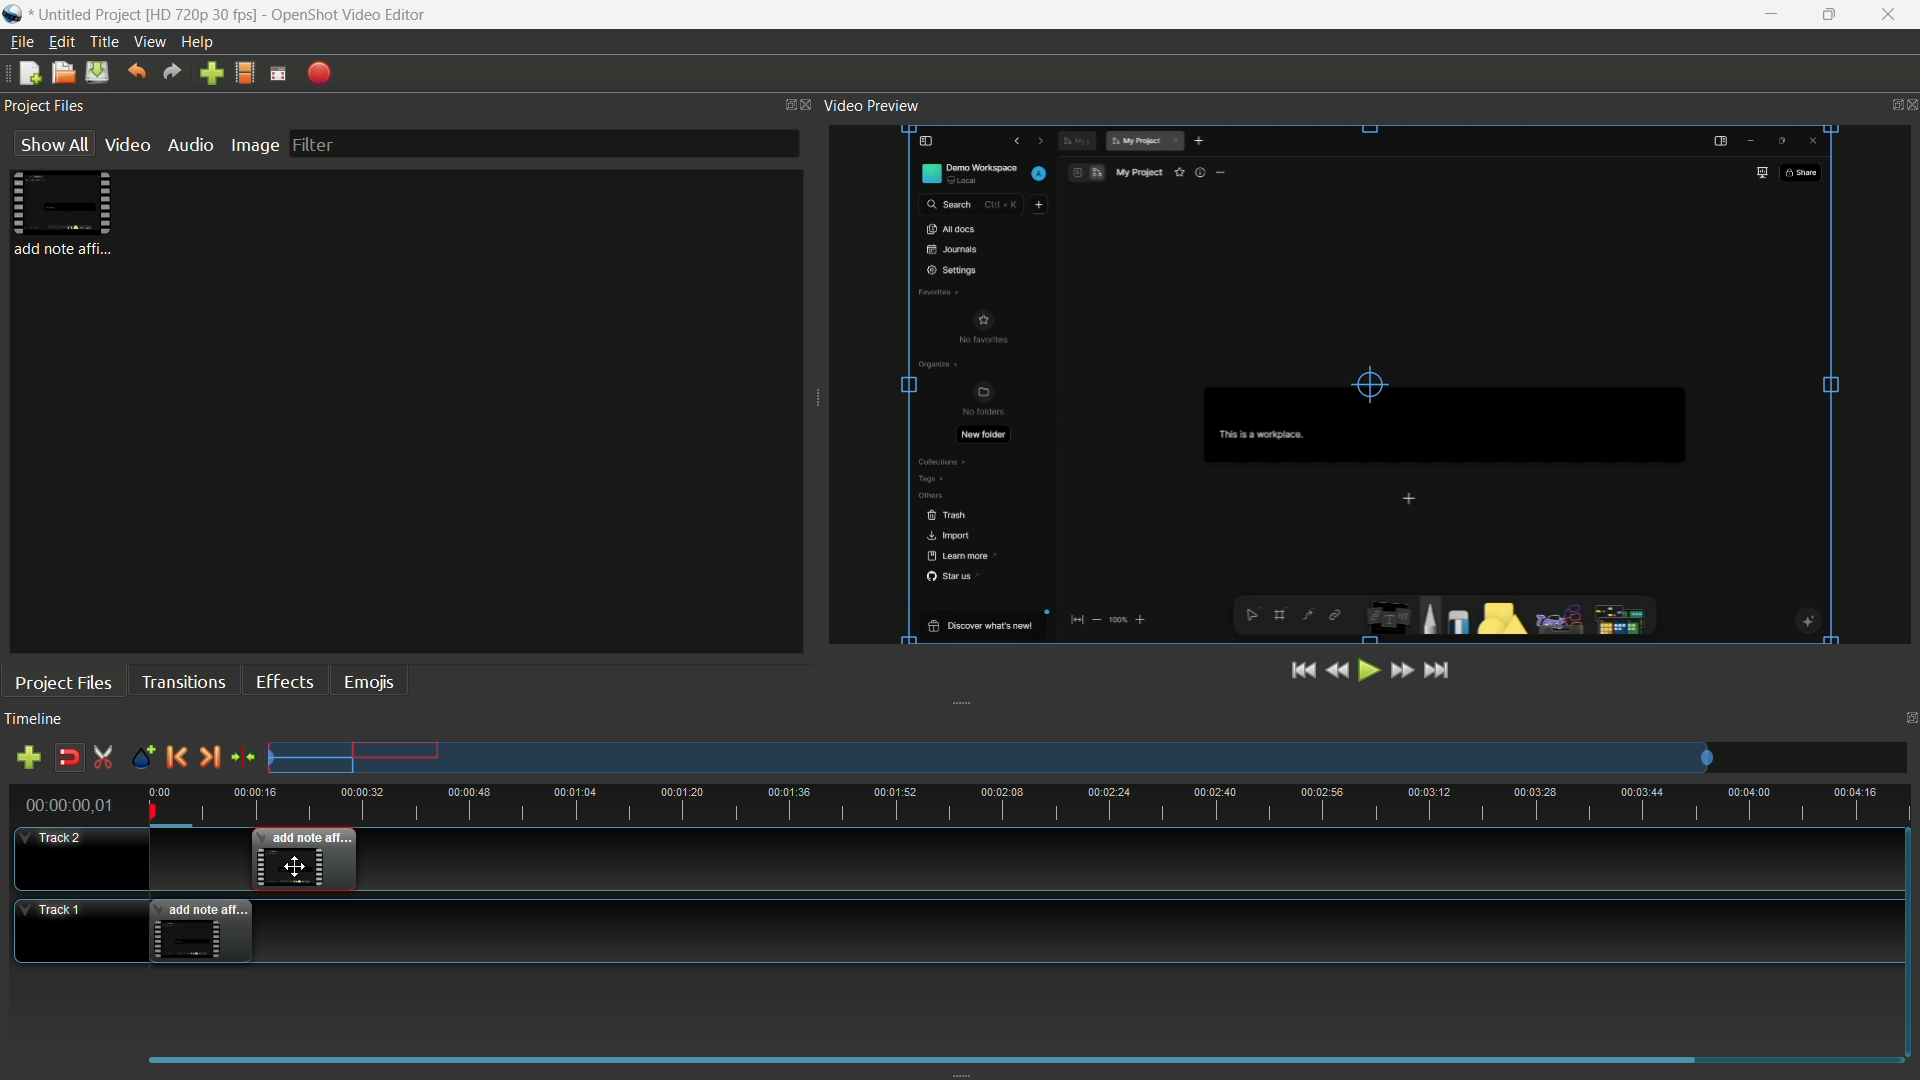  What do you see at coordinates (201, 929) in the screenshot?
I see `video in track-1` at bounding box center [201, 929].